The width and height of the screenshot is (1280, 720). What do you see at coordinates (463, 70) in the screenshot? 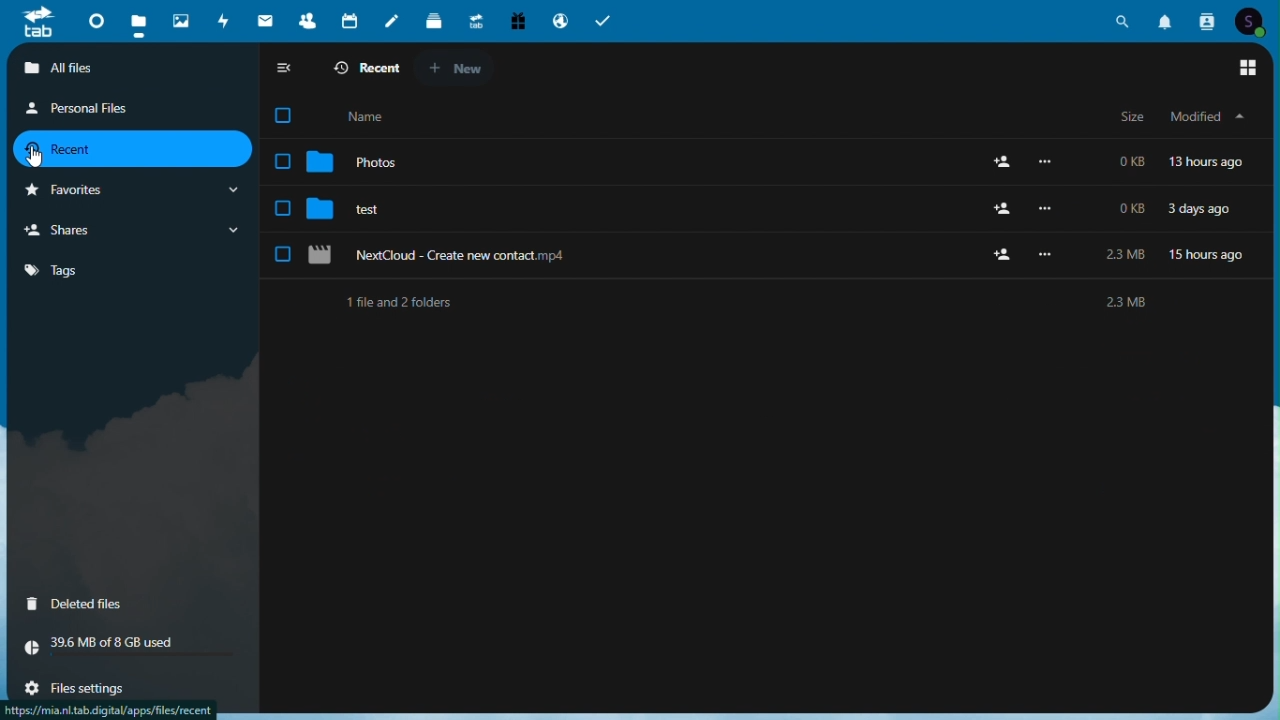
I see `new ` at bounding box center [463, 70].